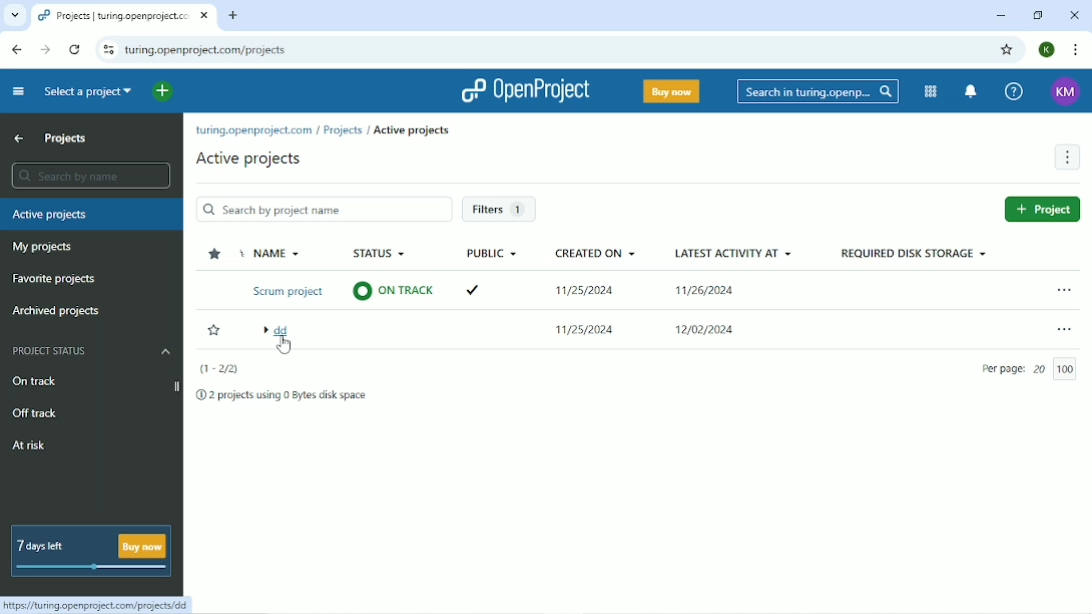  I want to click on Open menu, so click(1061, 289).